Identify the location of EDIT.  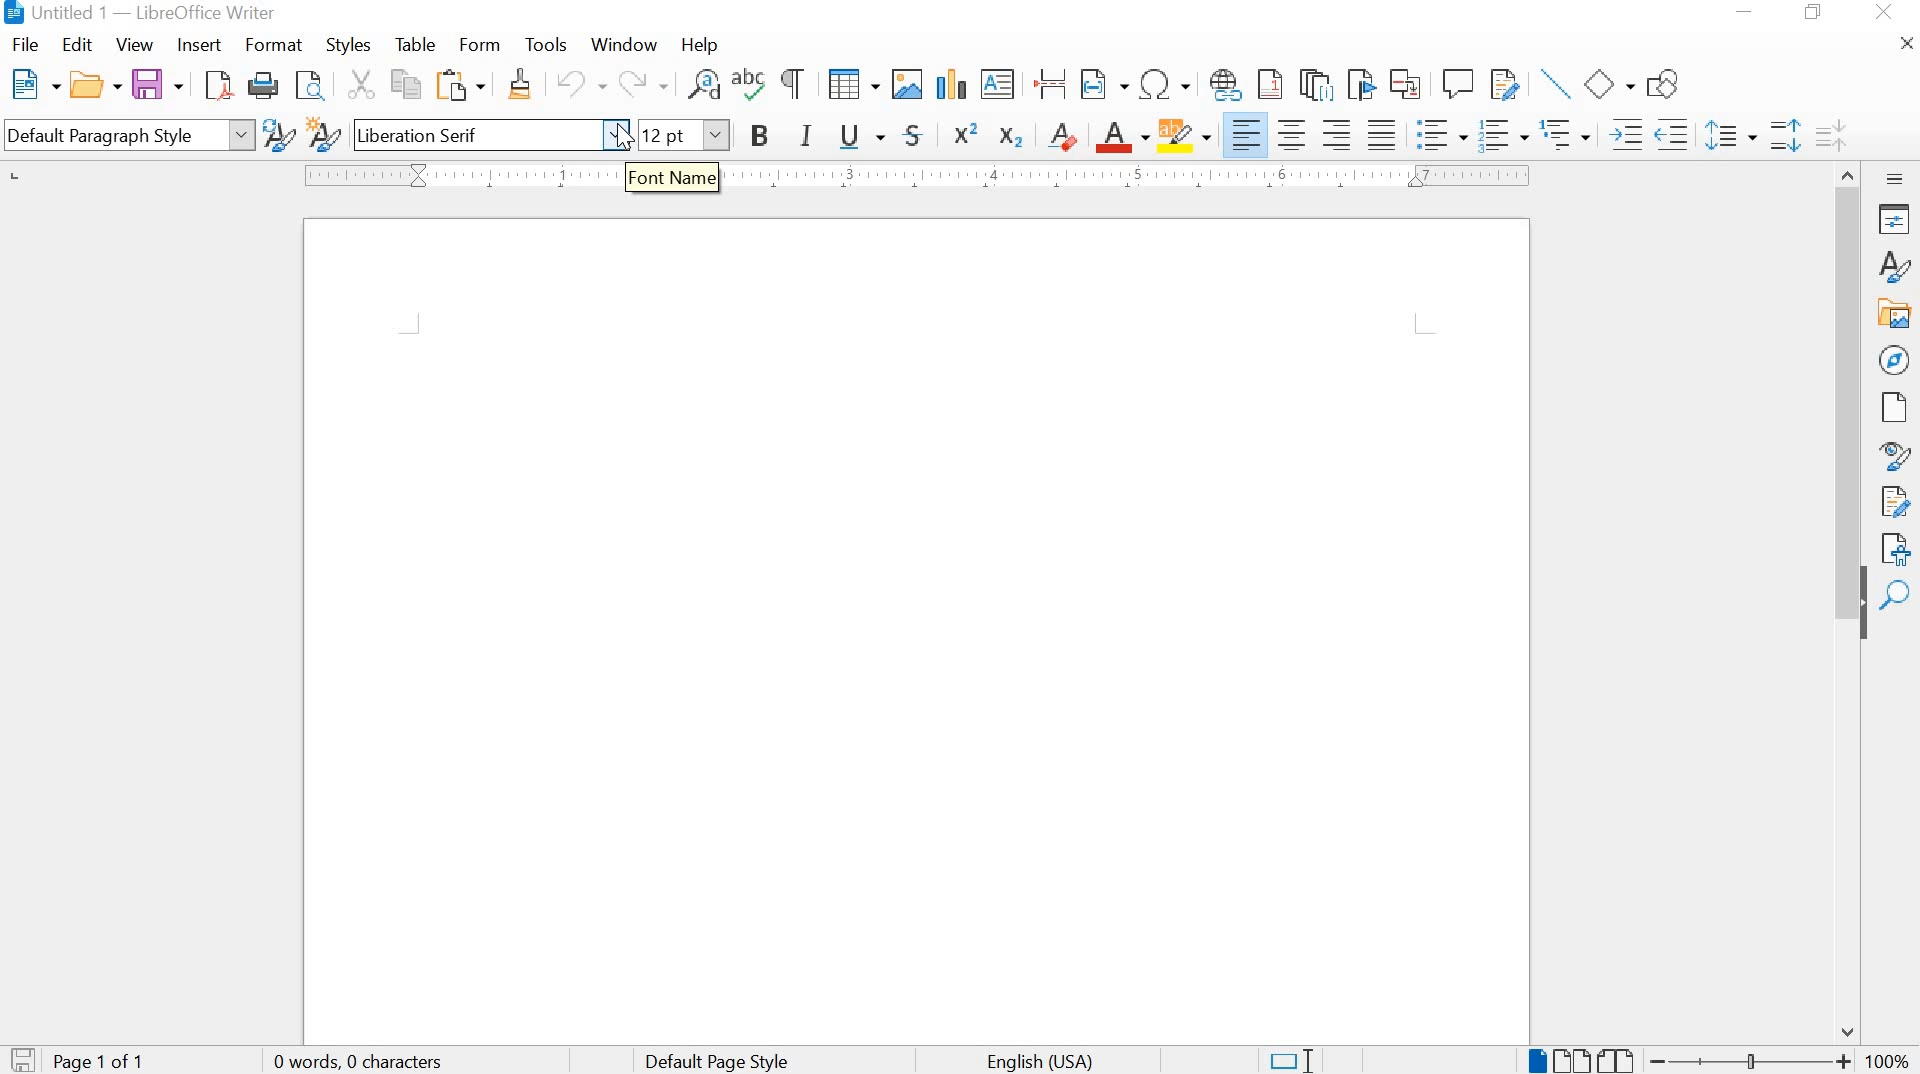
(77, 48).